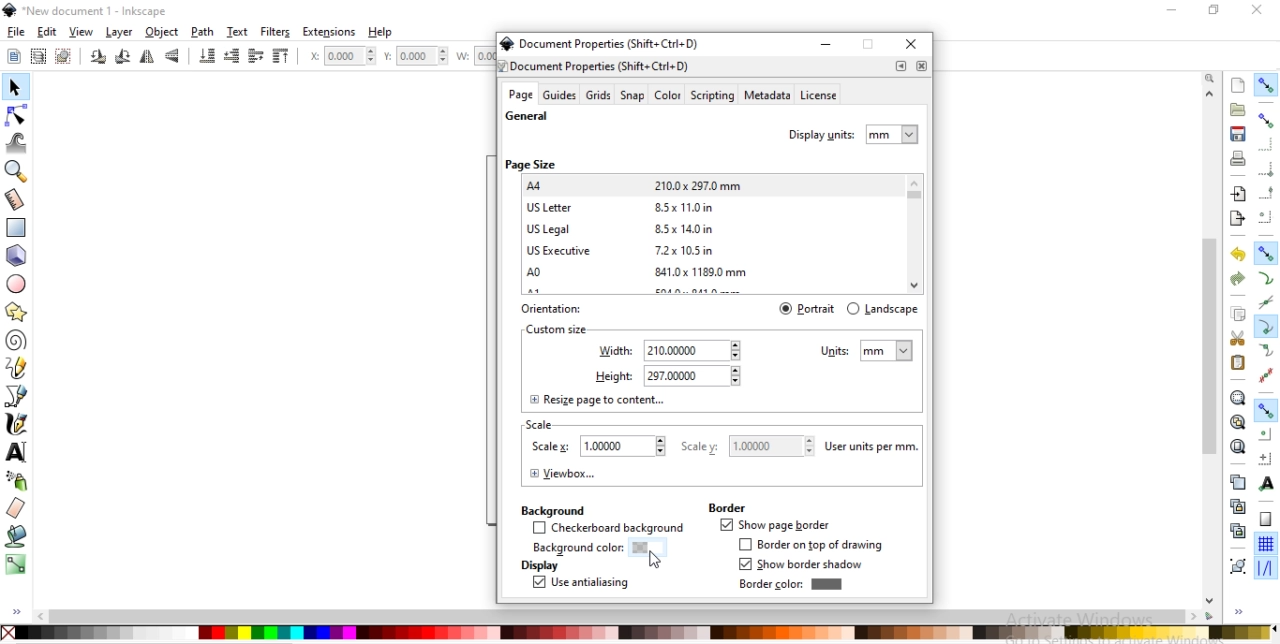  What do you see at coordinates (16, 368) in the screenshot?
I see `draw freehand lines` at bounding box center [16, 368].